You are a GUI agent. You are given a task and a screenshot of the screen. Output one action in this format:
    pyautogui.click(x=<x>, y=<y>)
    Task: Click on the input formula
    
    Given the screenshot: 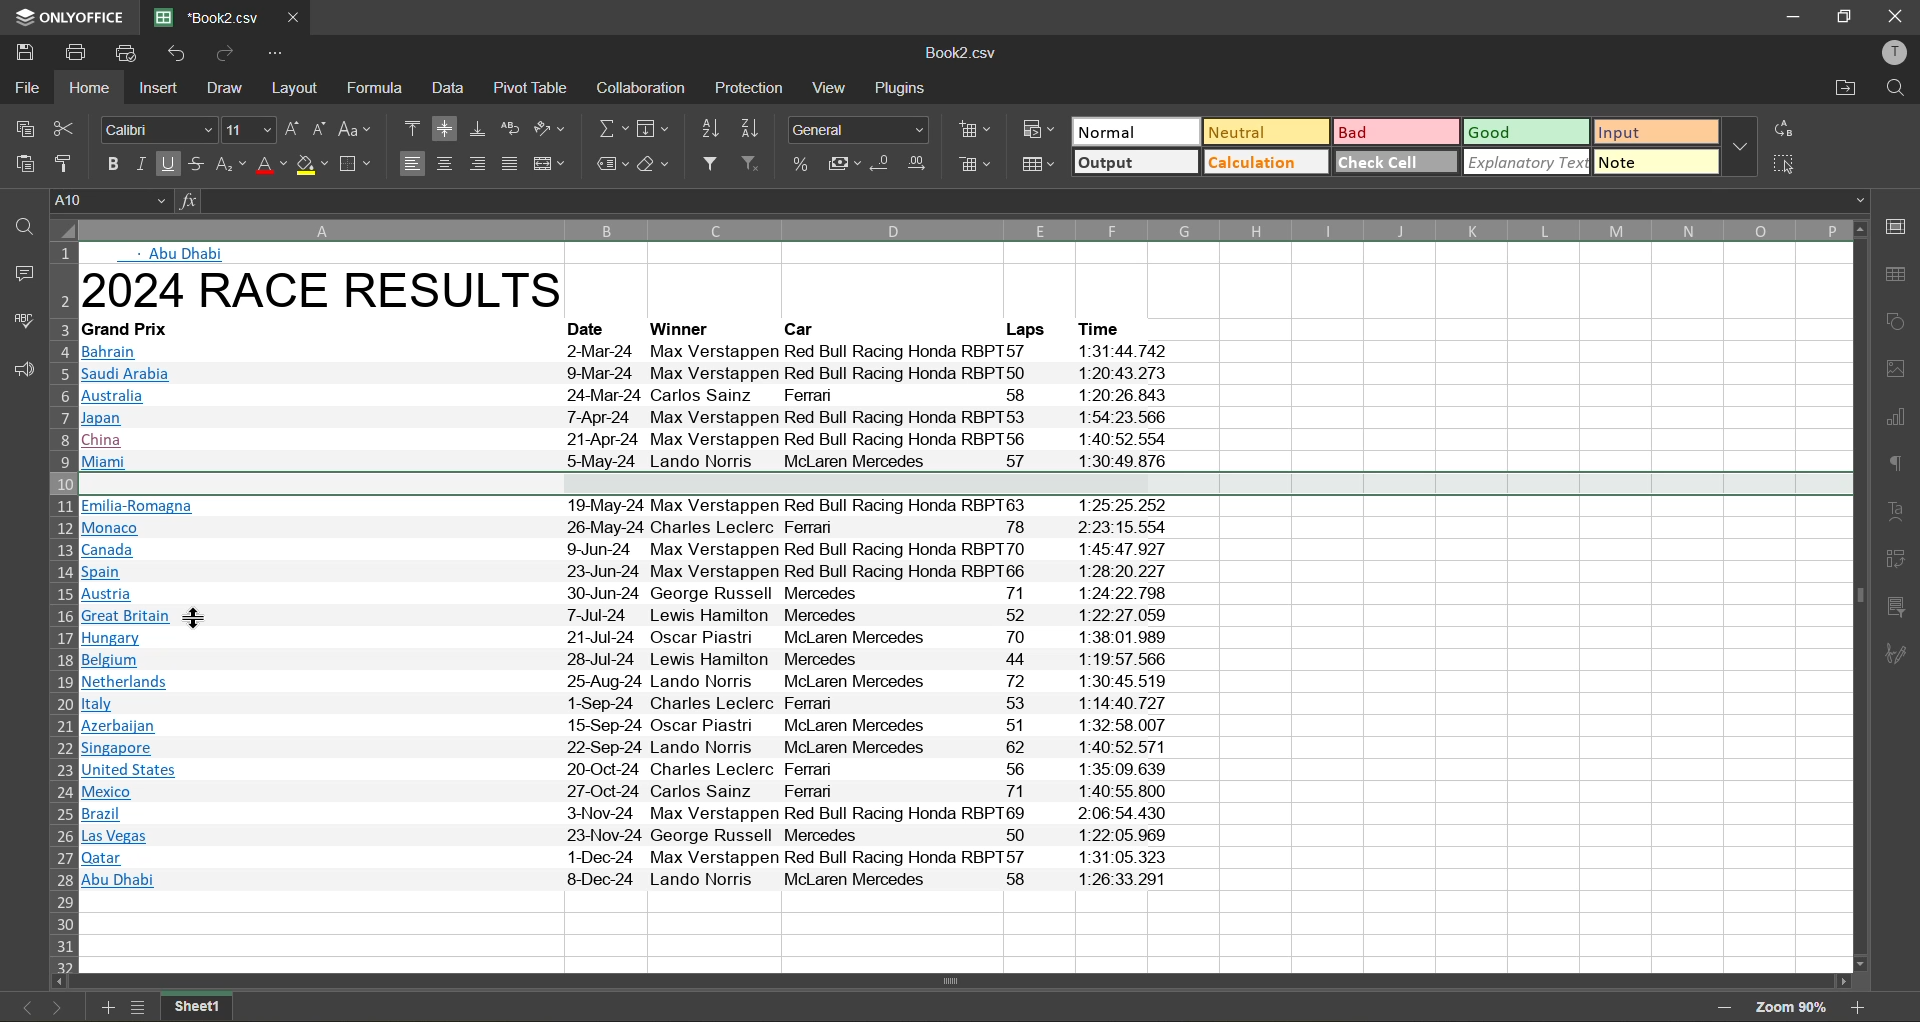 What is the action you would take?
    pyautogui.click(x=186, y=202)
    